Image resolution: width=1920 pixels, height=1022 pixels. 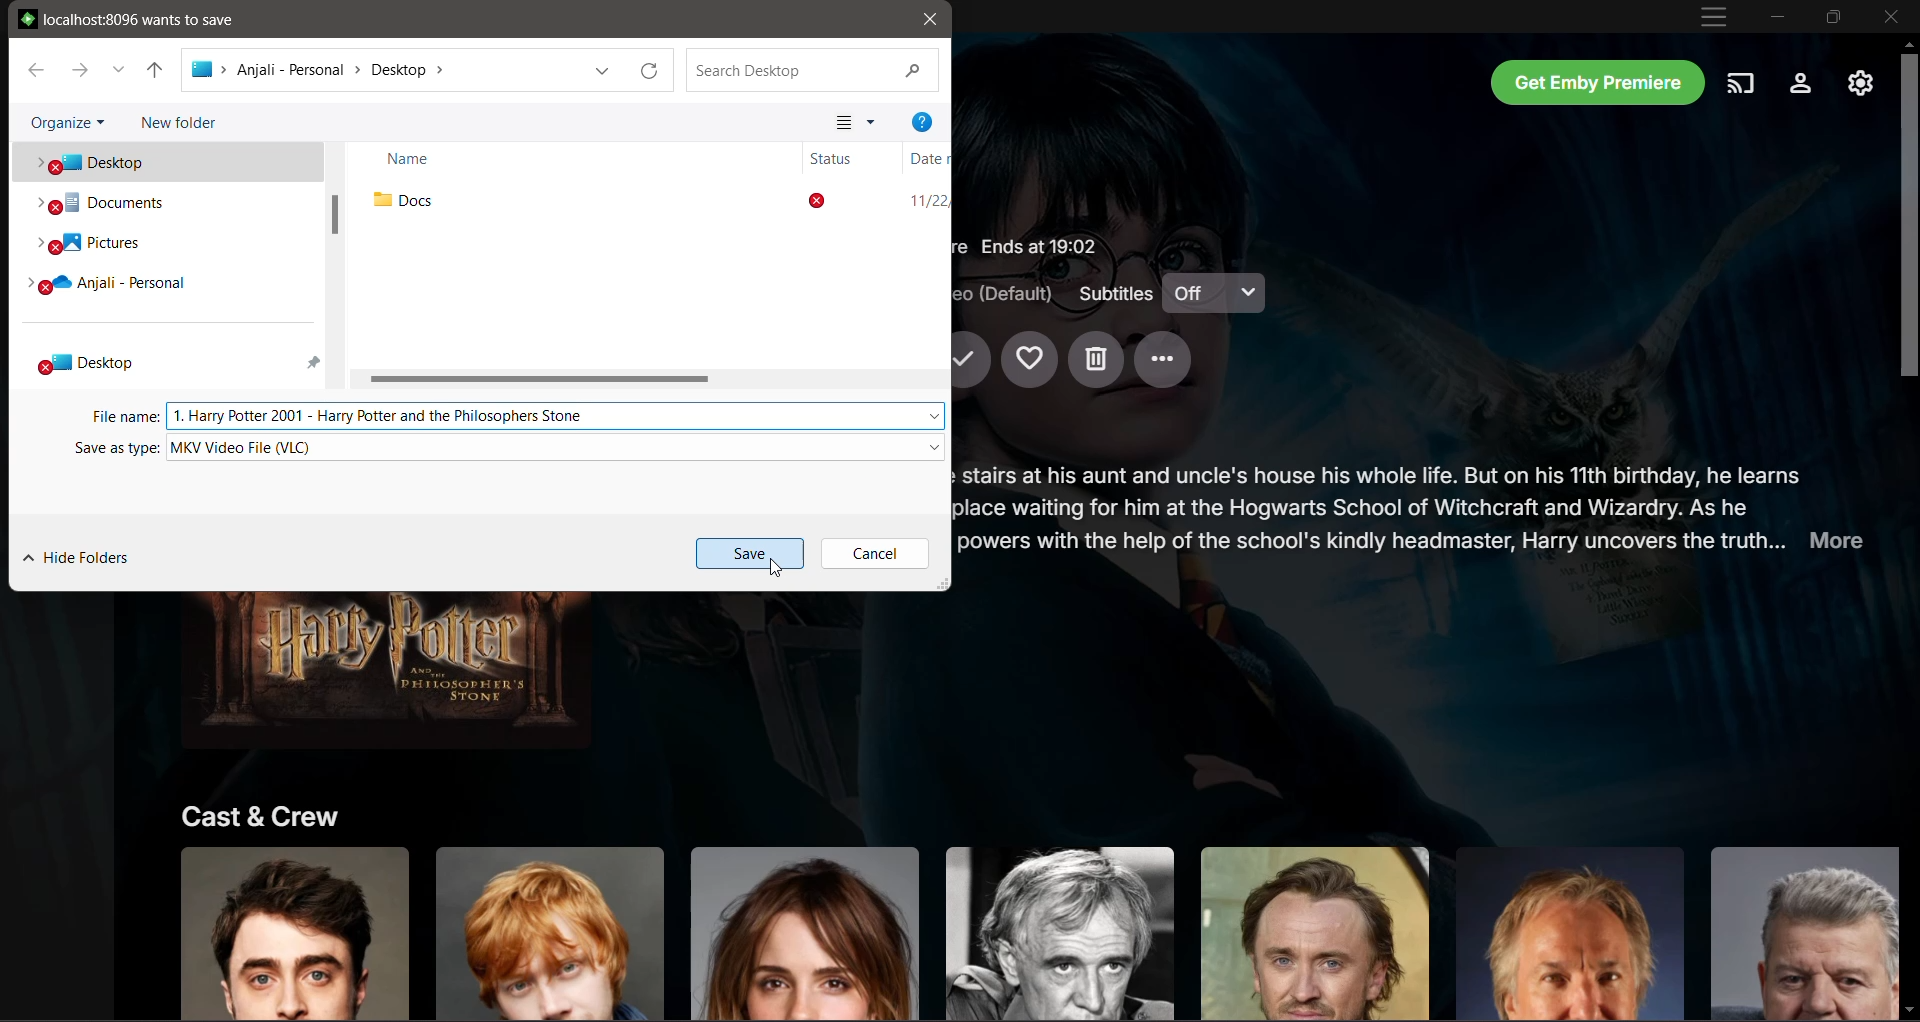 What do you see at coordinates (334, 206) in the screenshot?
I see `Vertical Scroll Bar` at bounding box center [334, 206].